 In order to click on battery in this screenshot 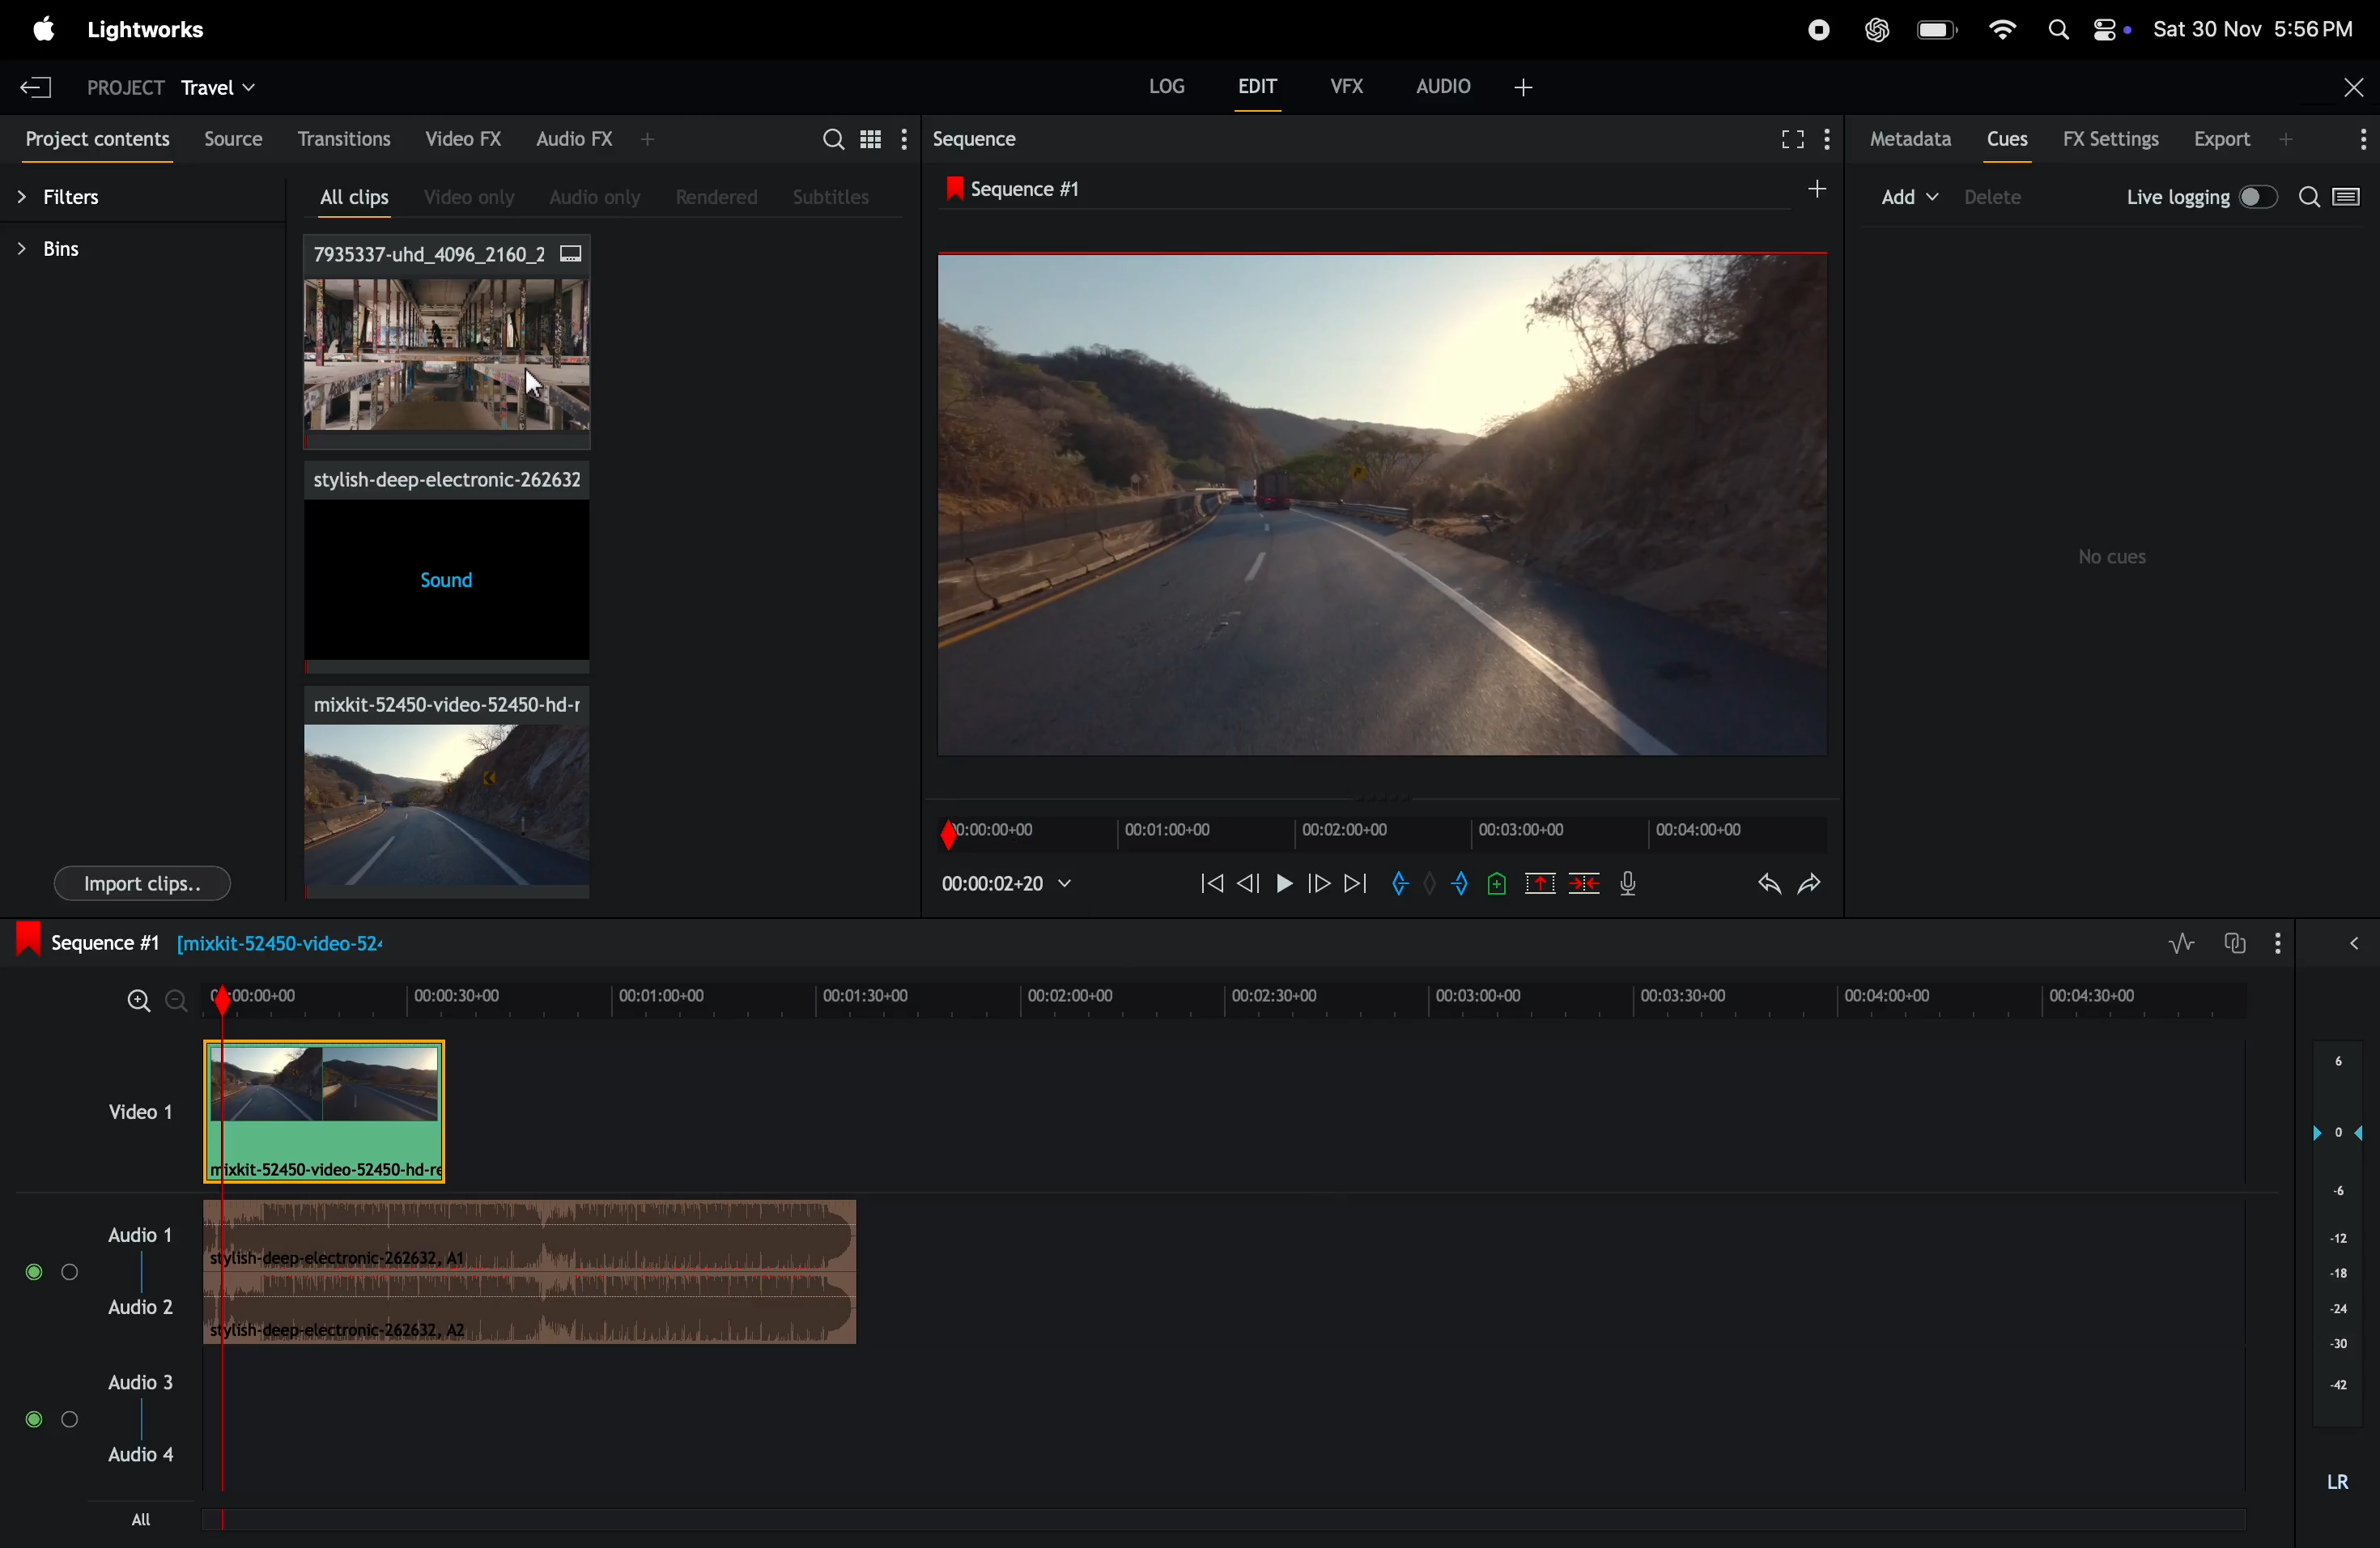, I will do `click(1939, 32)`.